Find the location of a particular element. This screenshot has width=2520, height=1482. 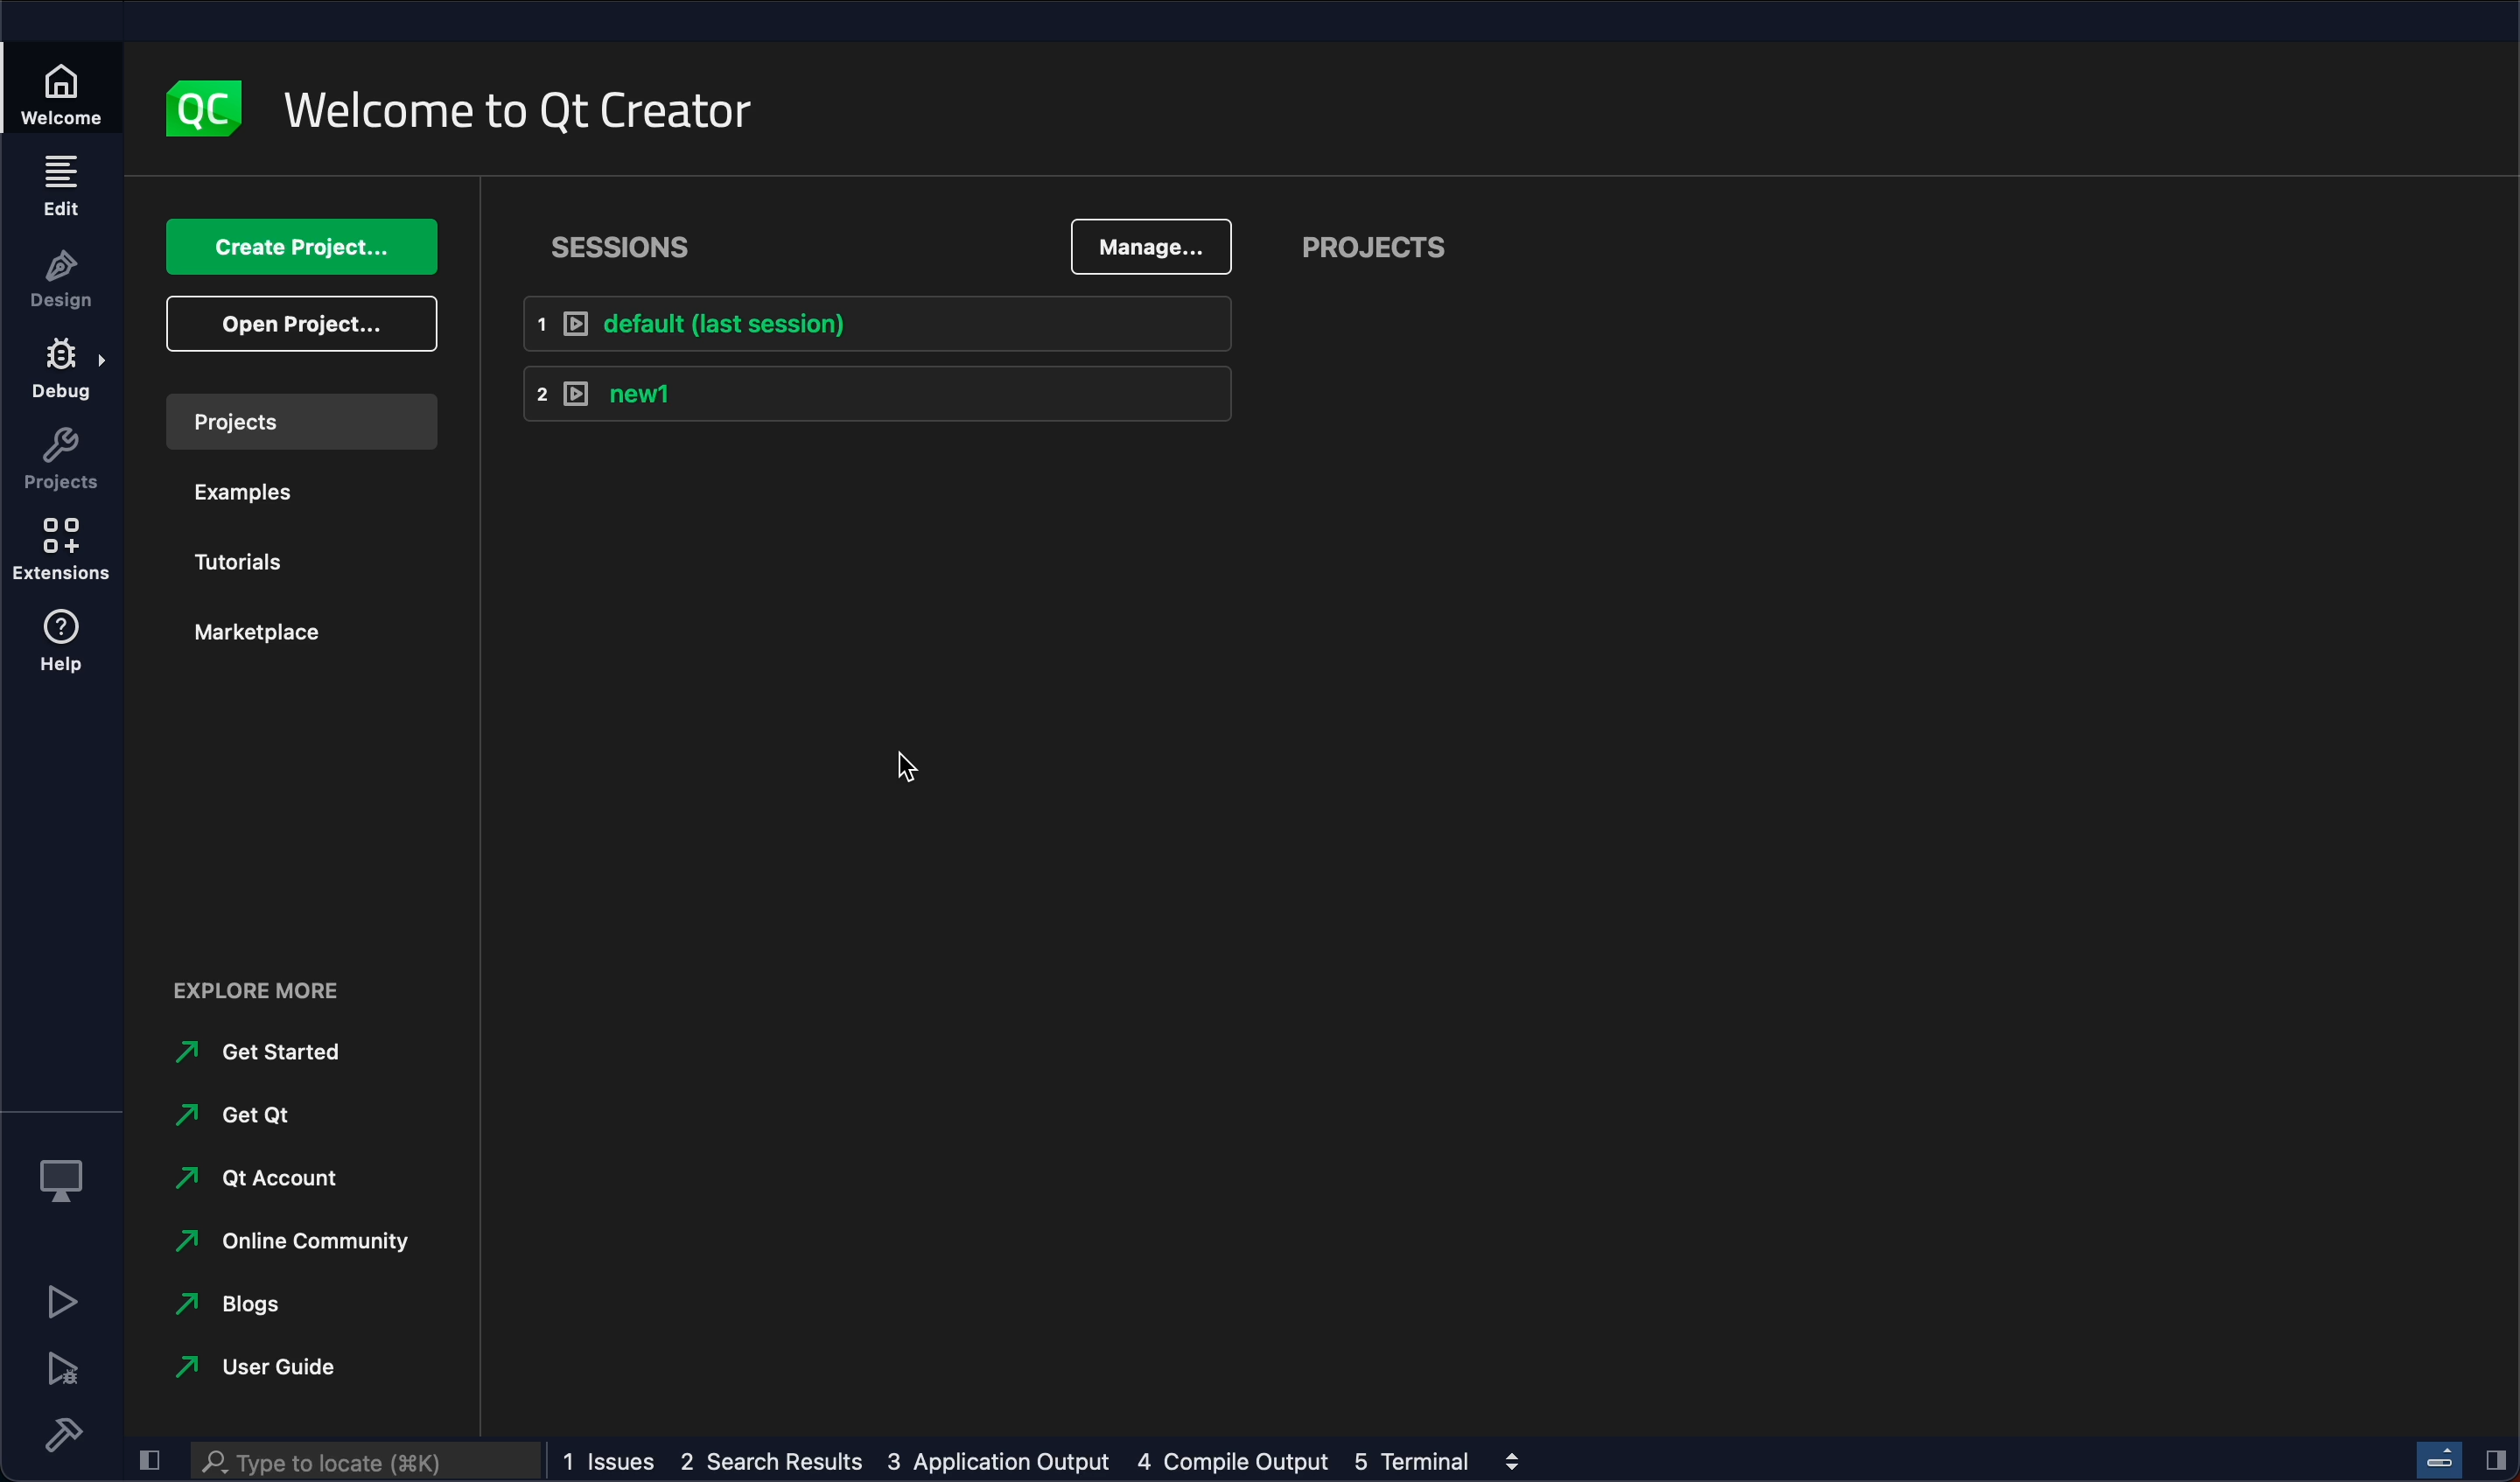

create is located at coordinates (289, 248).